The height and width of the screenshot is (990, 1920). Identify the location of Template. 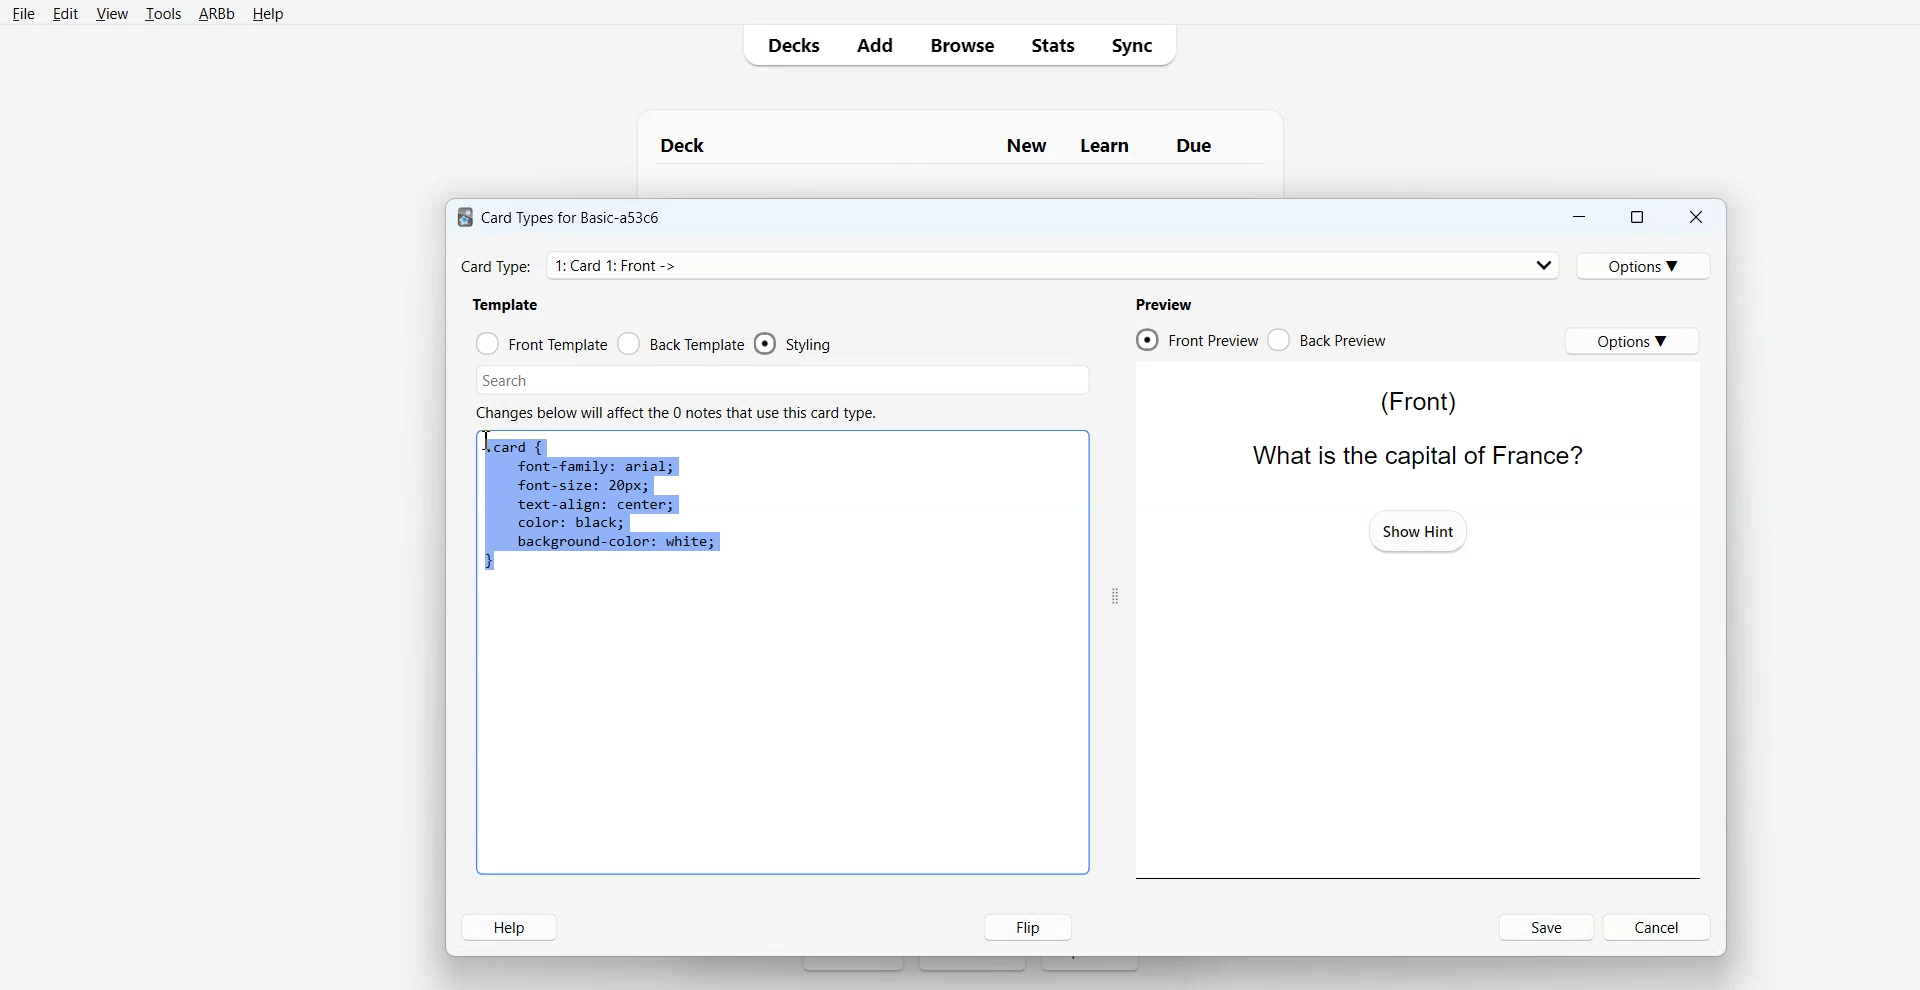
(507, 304).